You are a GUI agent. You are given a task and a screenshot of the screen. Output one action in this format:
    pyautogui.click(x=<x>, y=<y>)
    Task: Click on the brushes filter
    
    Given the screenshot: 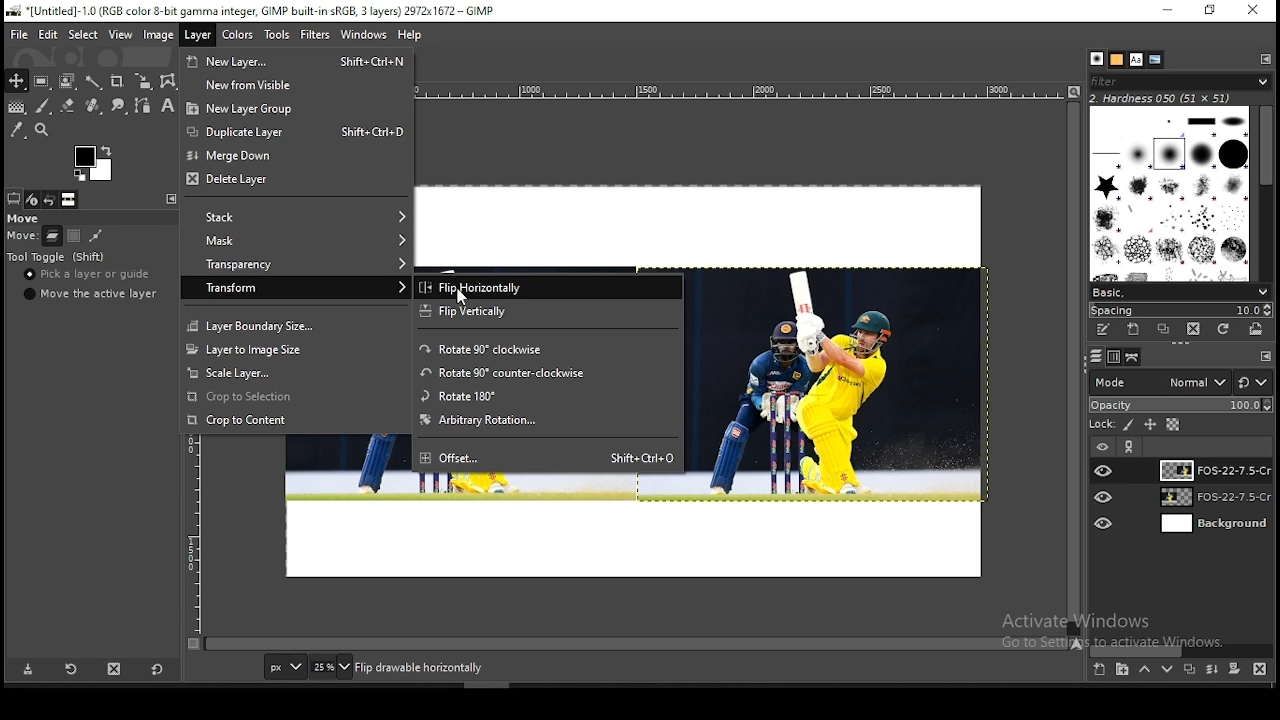 What is the action you would take?
    pyautogui.click(x=1180, y=80)
    